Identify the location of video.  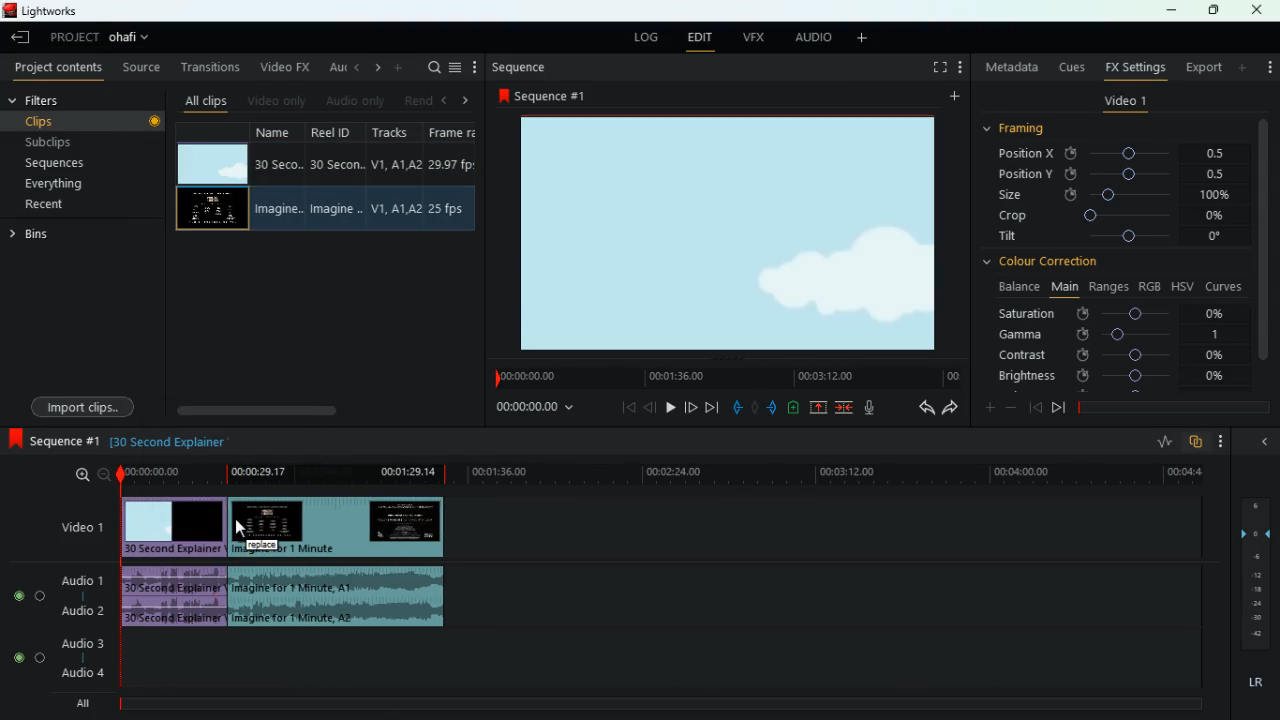
(171, 526).